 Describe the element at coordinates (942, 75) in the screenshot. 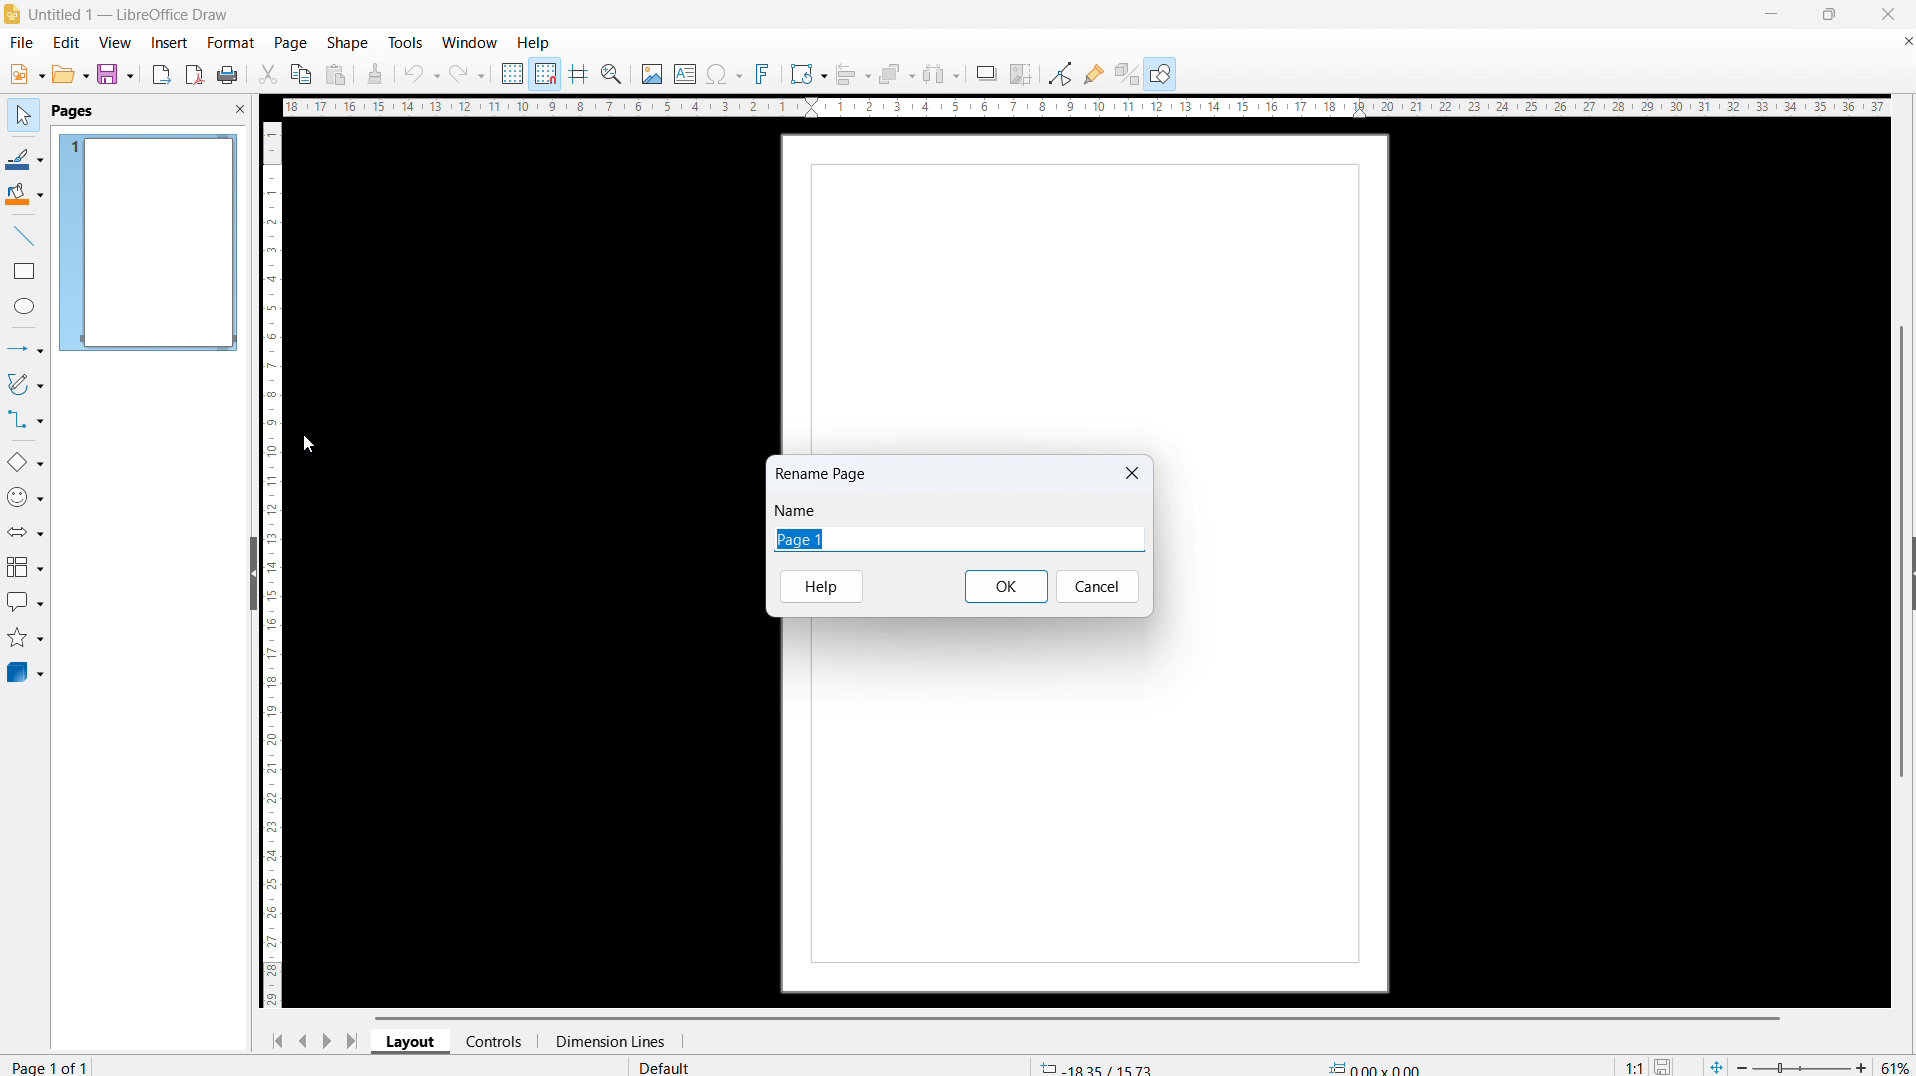

I see `select at least three objects to distribute` at that location.